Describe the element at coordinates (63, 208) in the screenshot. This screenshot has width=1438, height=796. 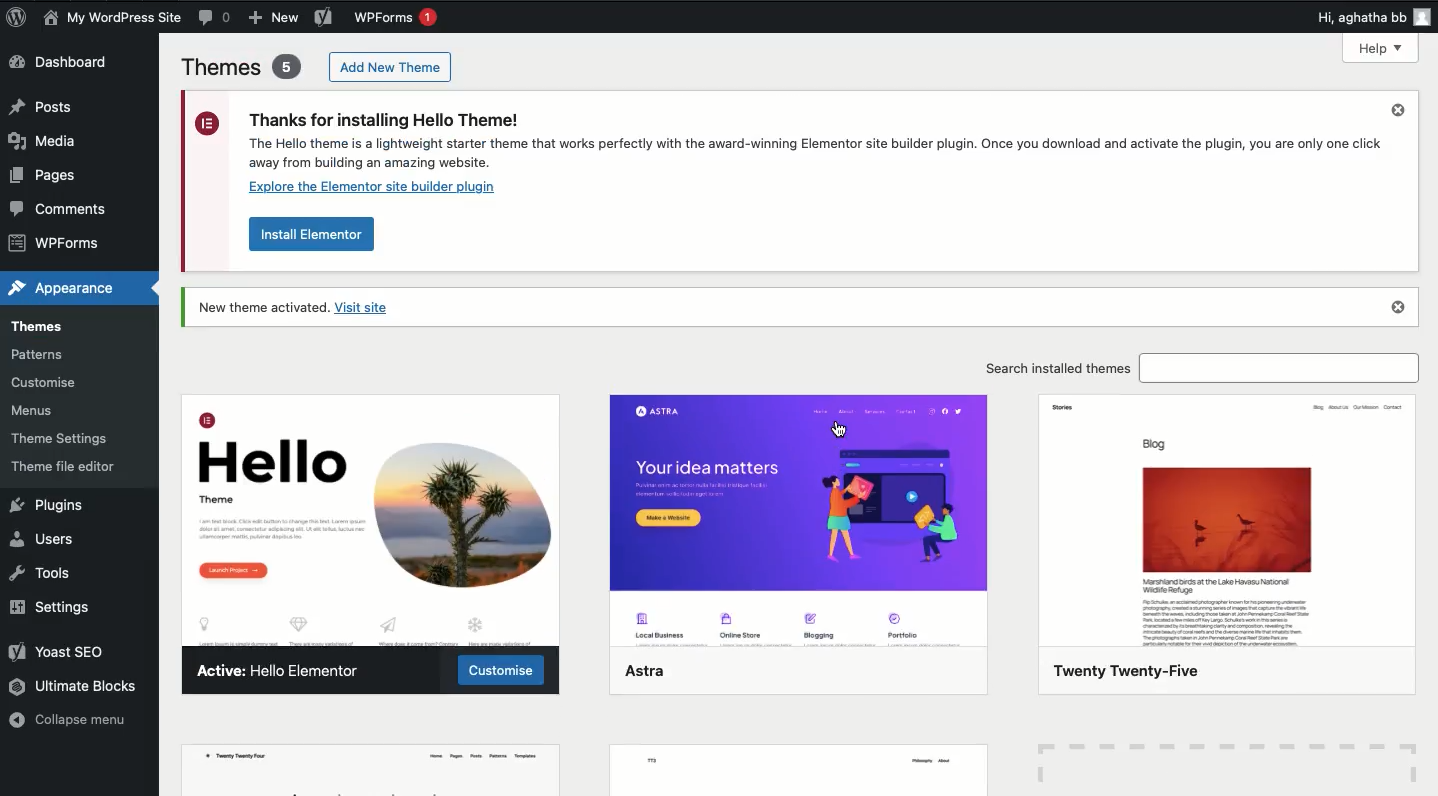
I see `Comments` at that location.